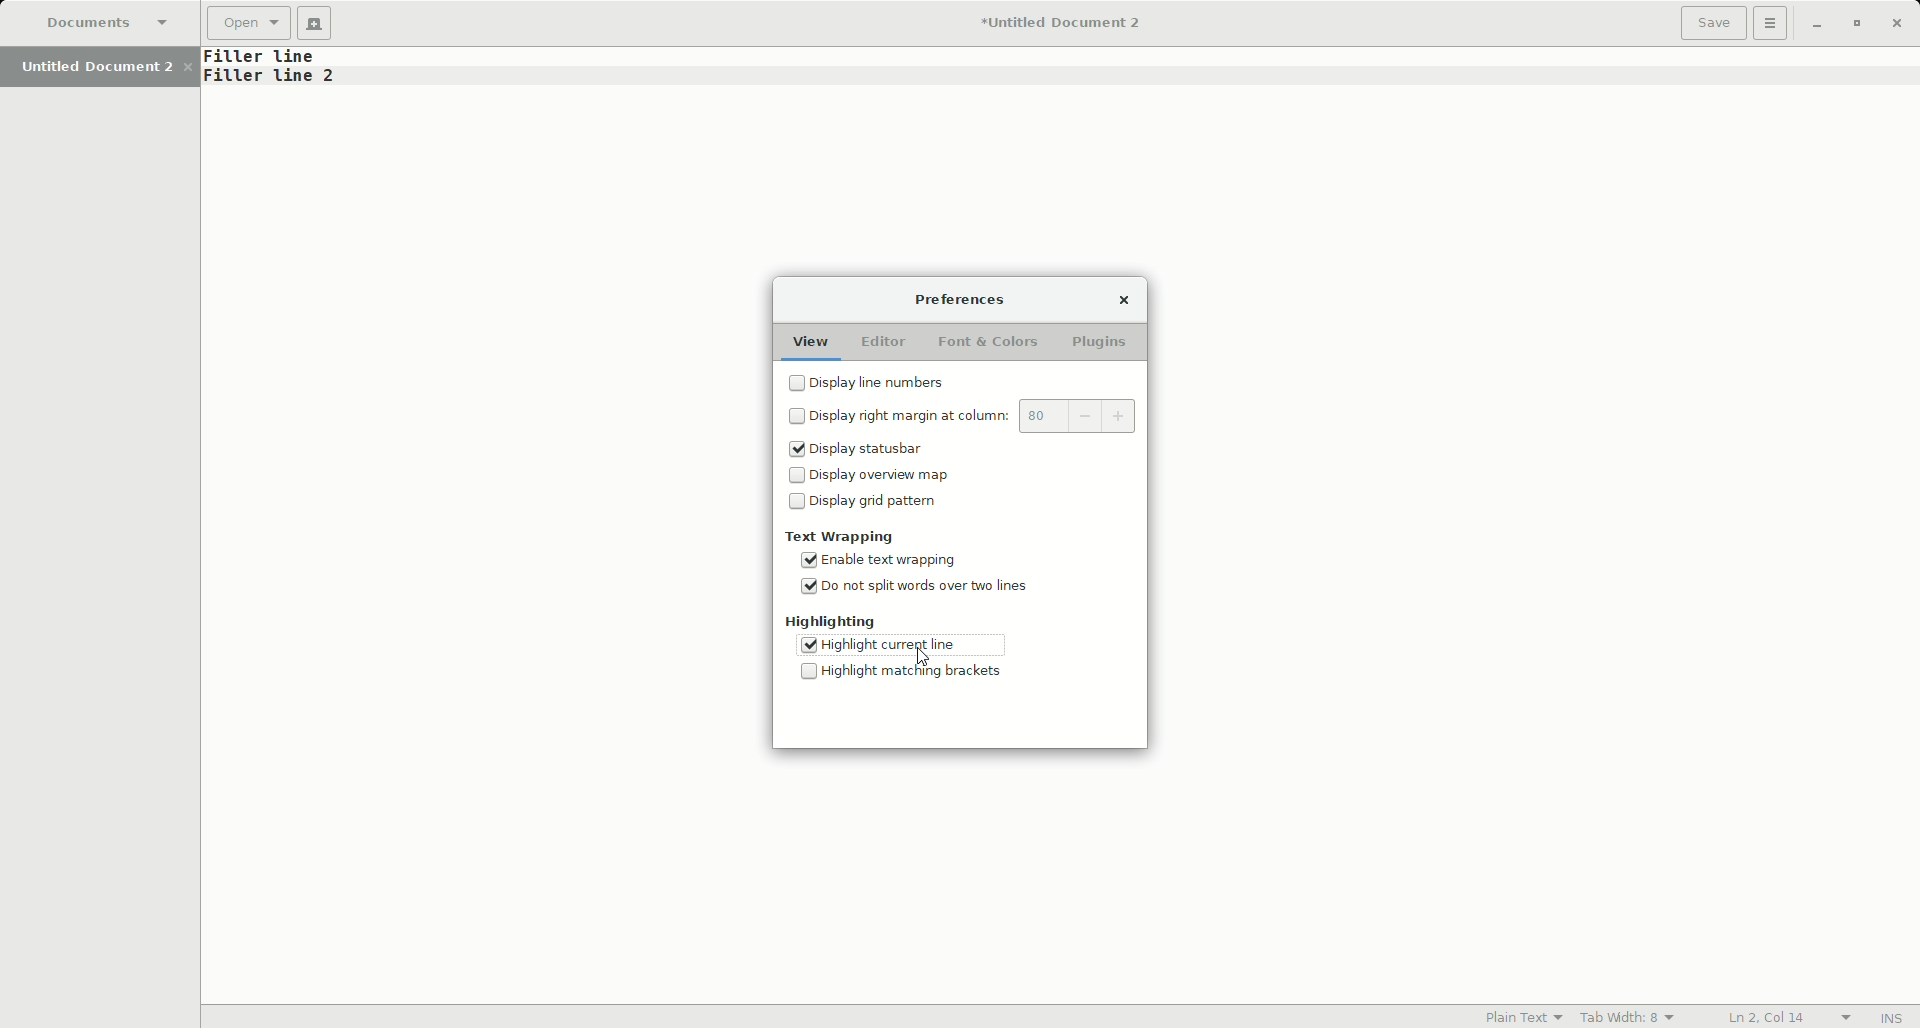 Image resolution: width=1920 pixels, height=1028 pixels. Describe the element at coordinates (923, 657) in the screenshot. I see `Cursor` at that location.